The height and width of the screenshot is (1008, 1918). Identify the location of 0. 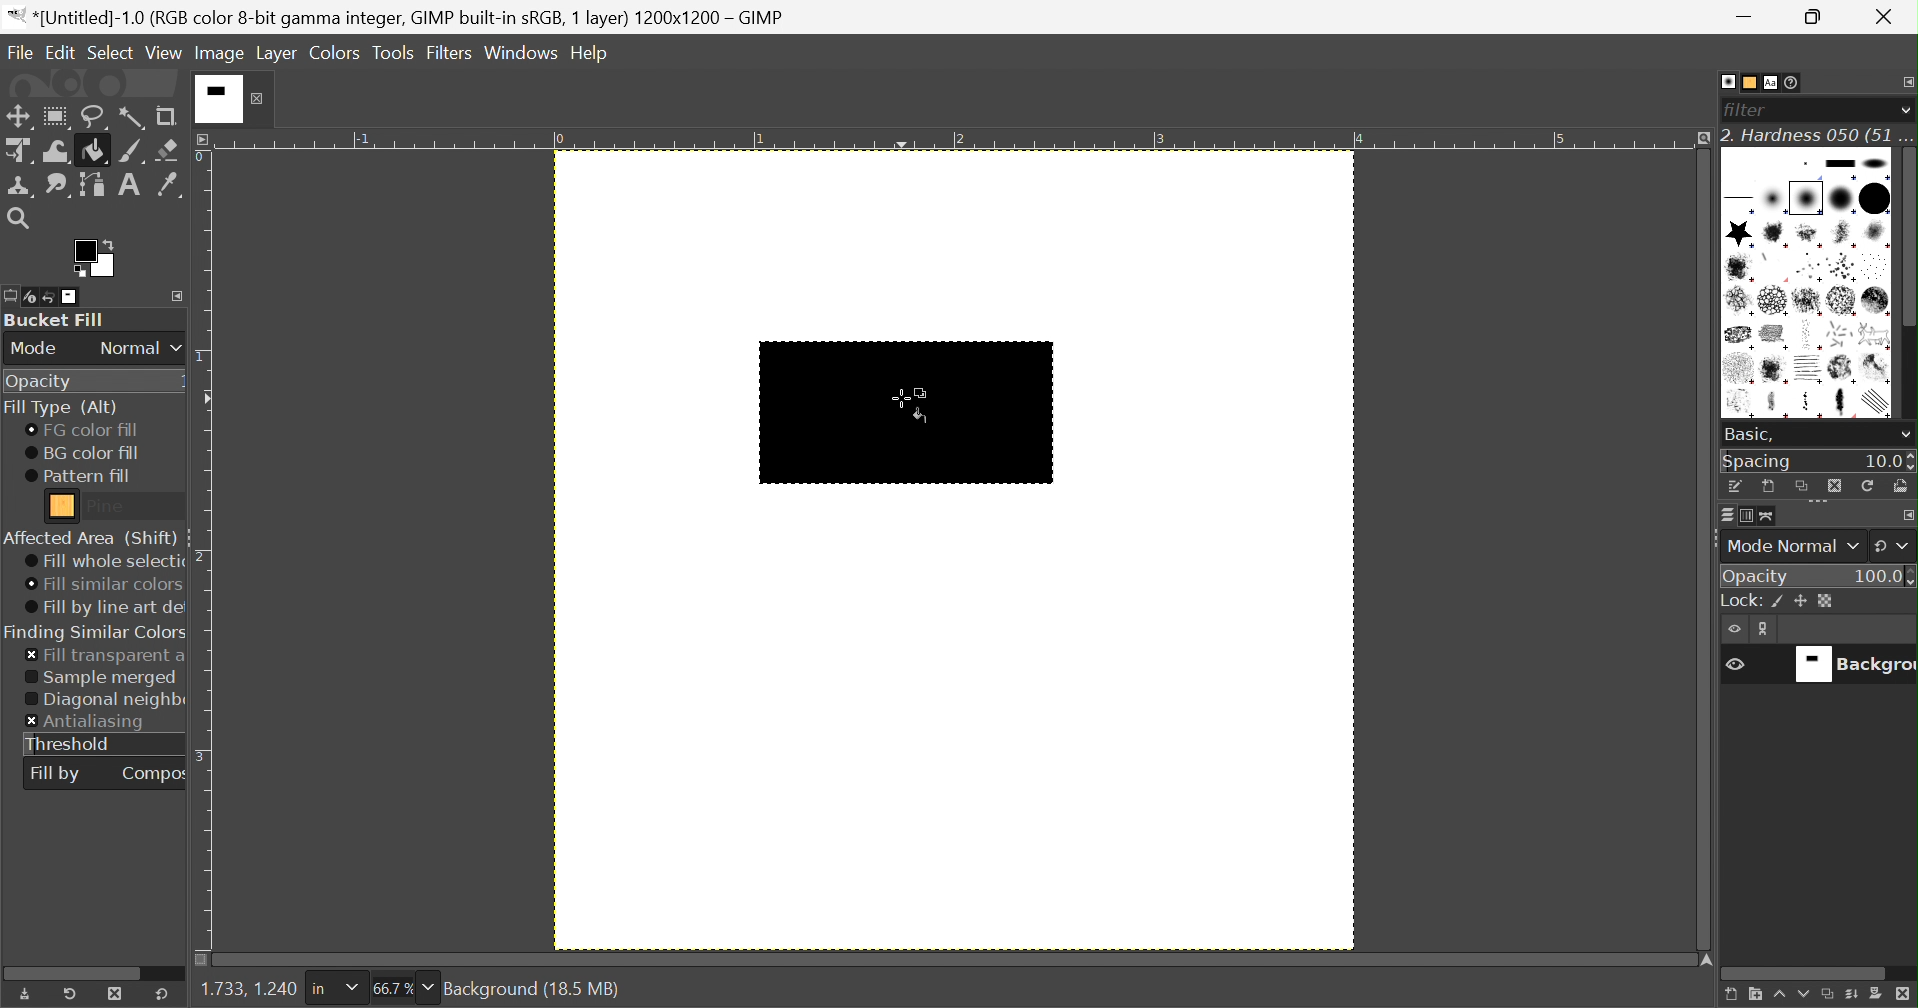
(202, 158).